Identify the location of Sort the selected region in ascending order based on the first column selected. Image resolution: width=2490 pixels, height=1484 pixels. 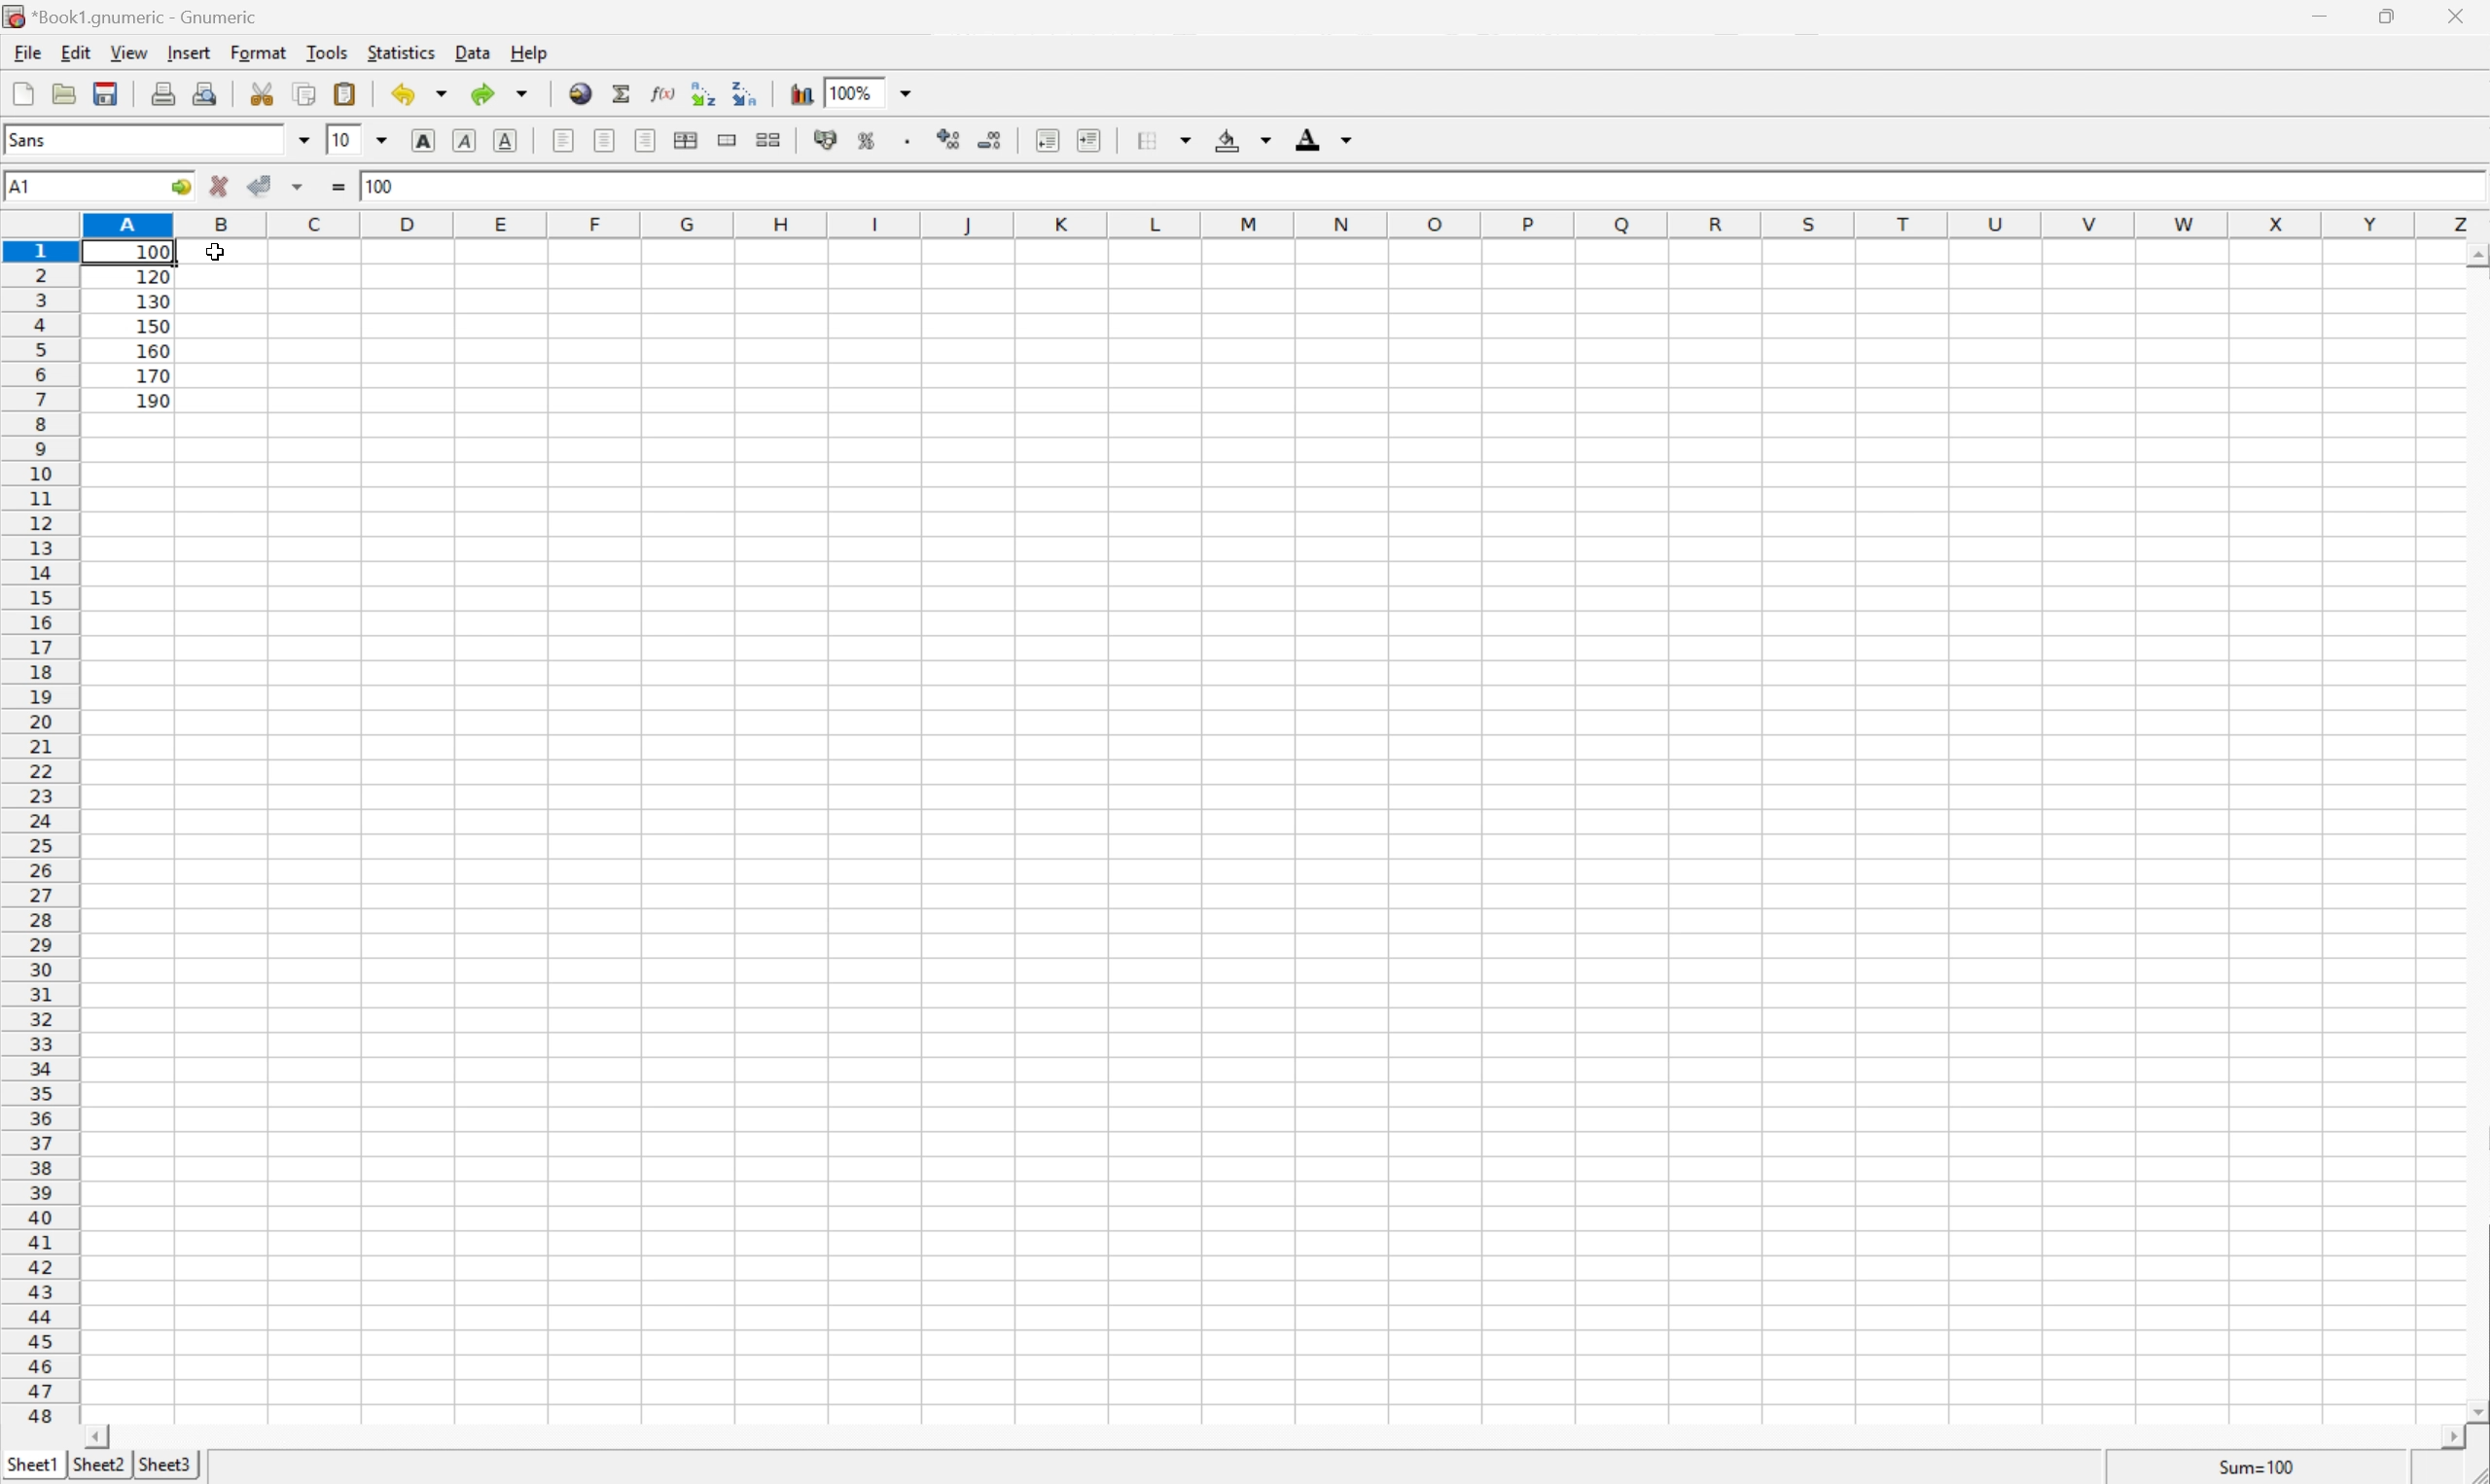
(705, 94).